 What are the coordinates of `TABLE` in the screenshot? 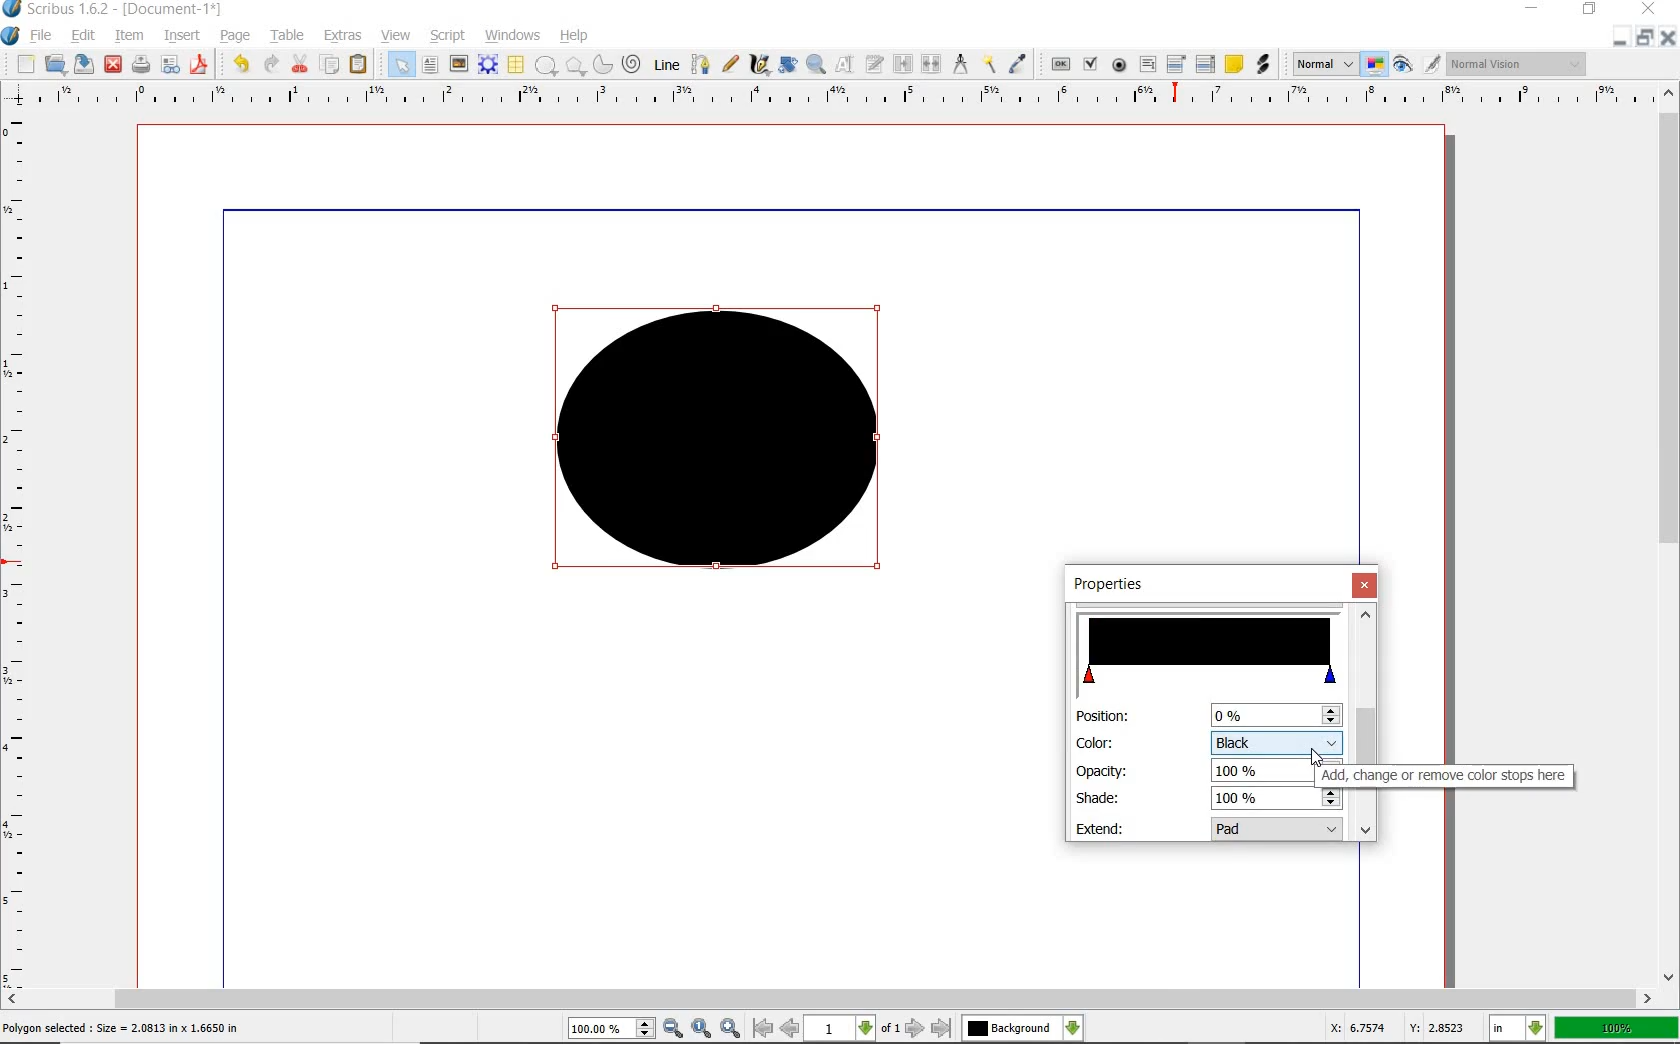 It's located at (288, 36).